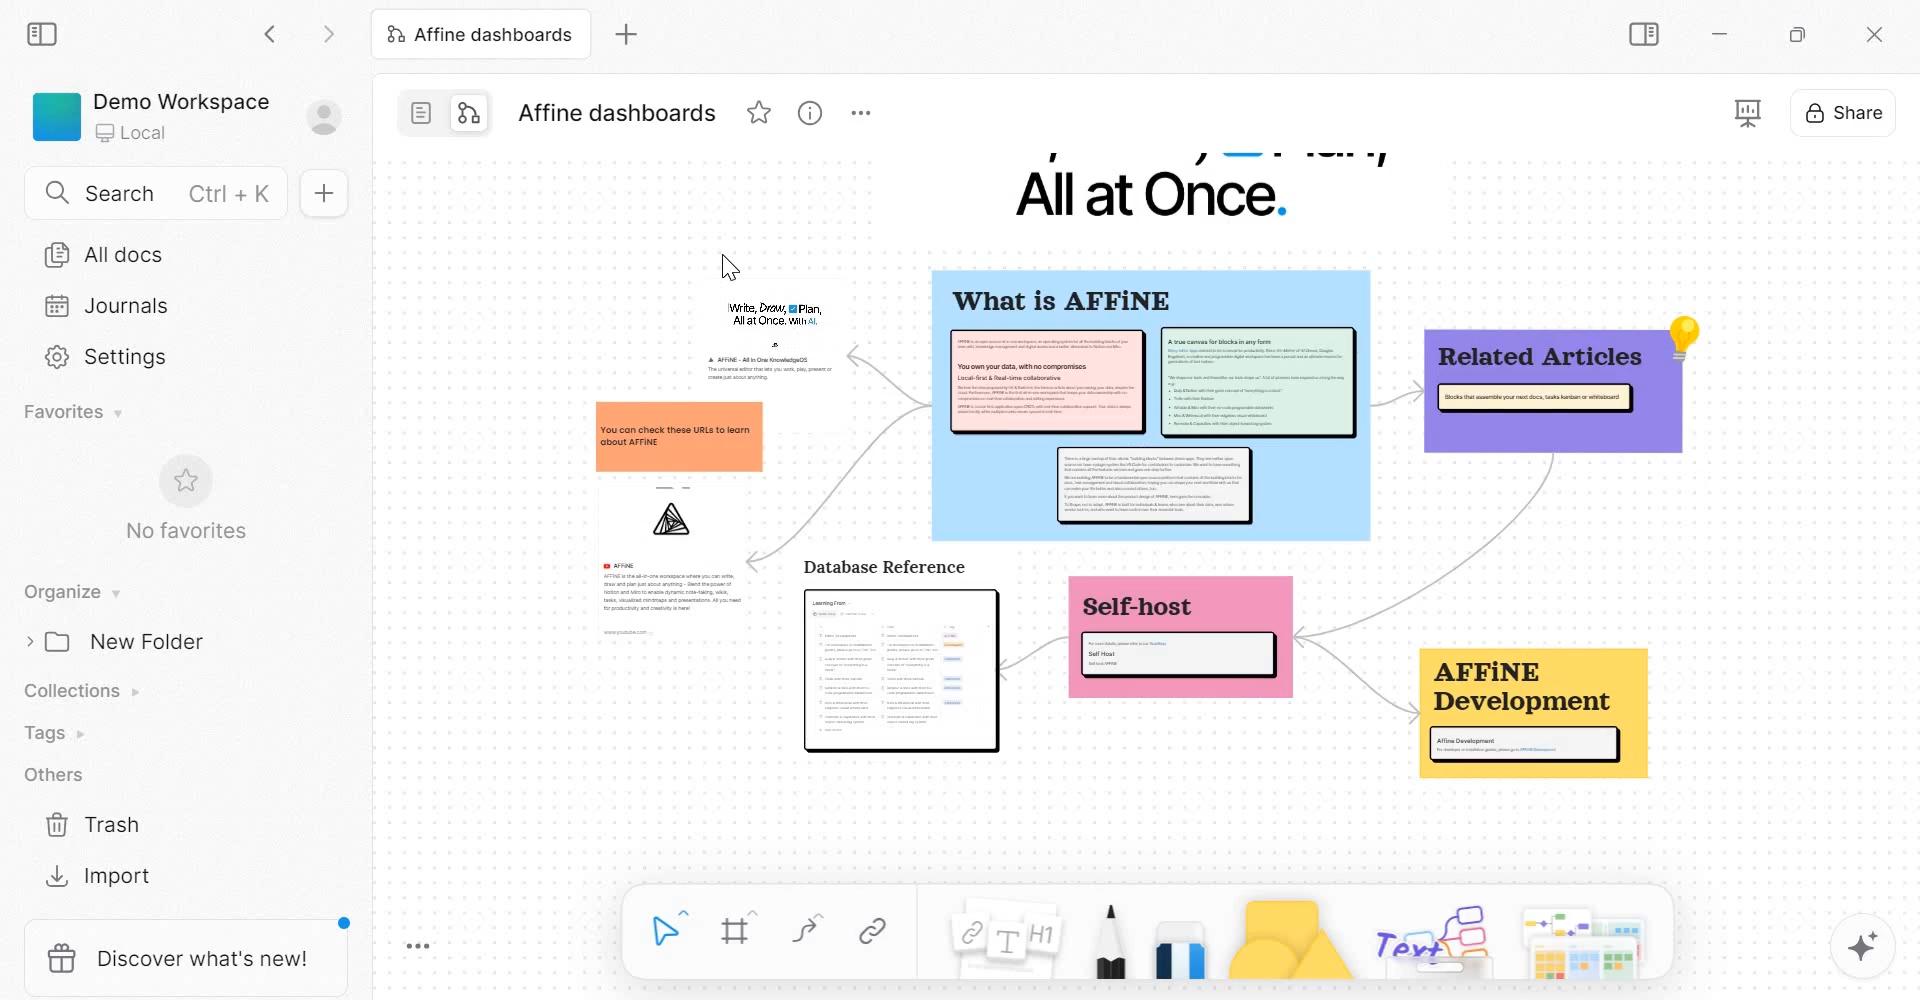 The width and height of the screenshot is (1920, 1000). I want to click on Go back, so click(275, 38).